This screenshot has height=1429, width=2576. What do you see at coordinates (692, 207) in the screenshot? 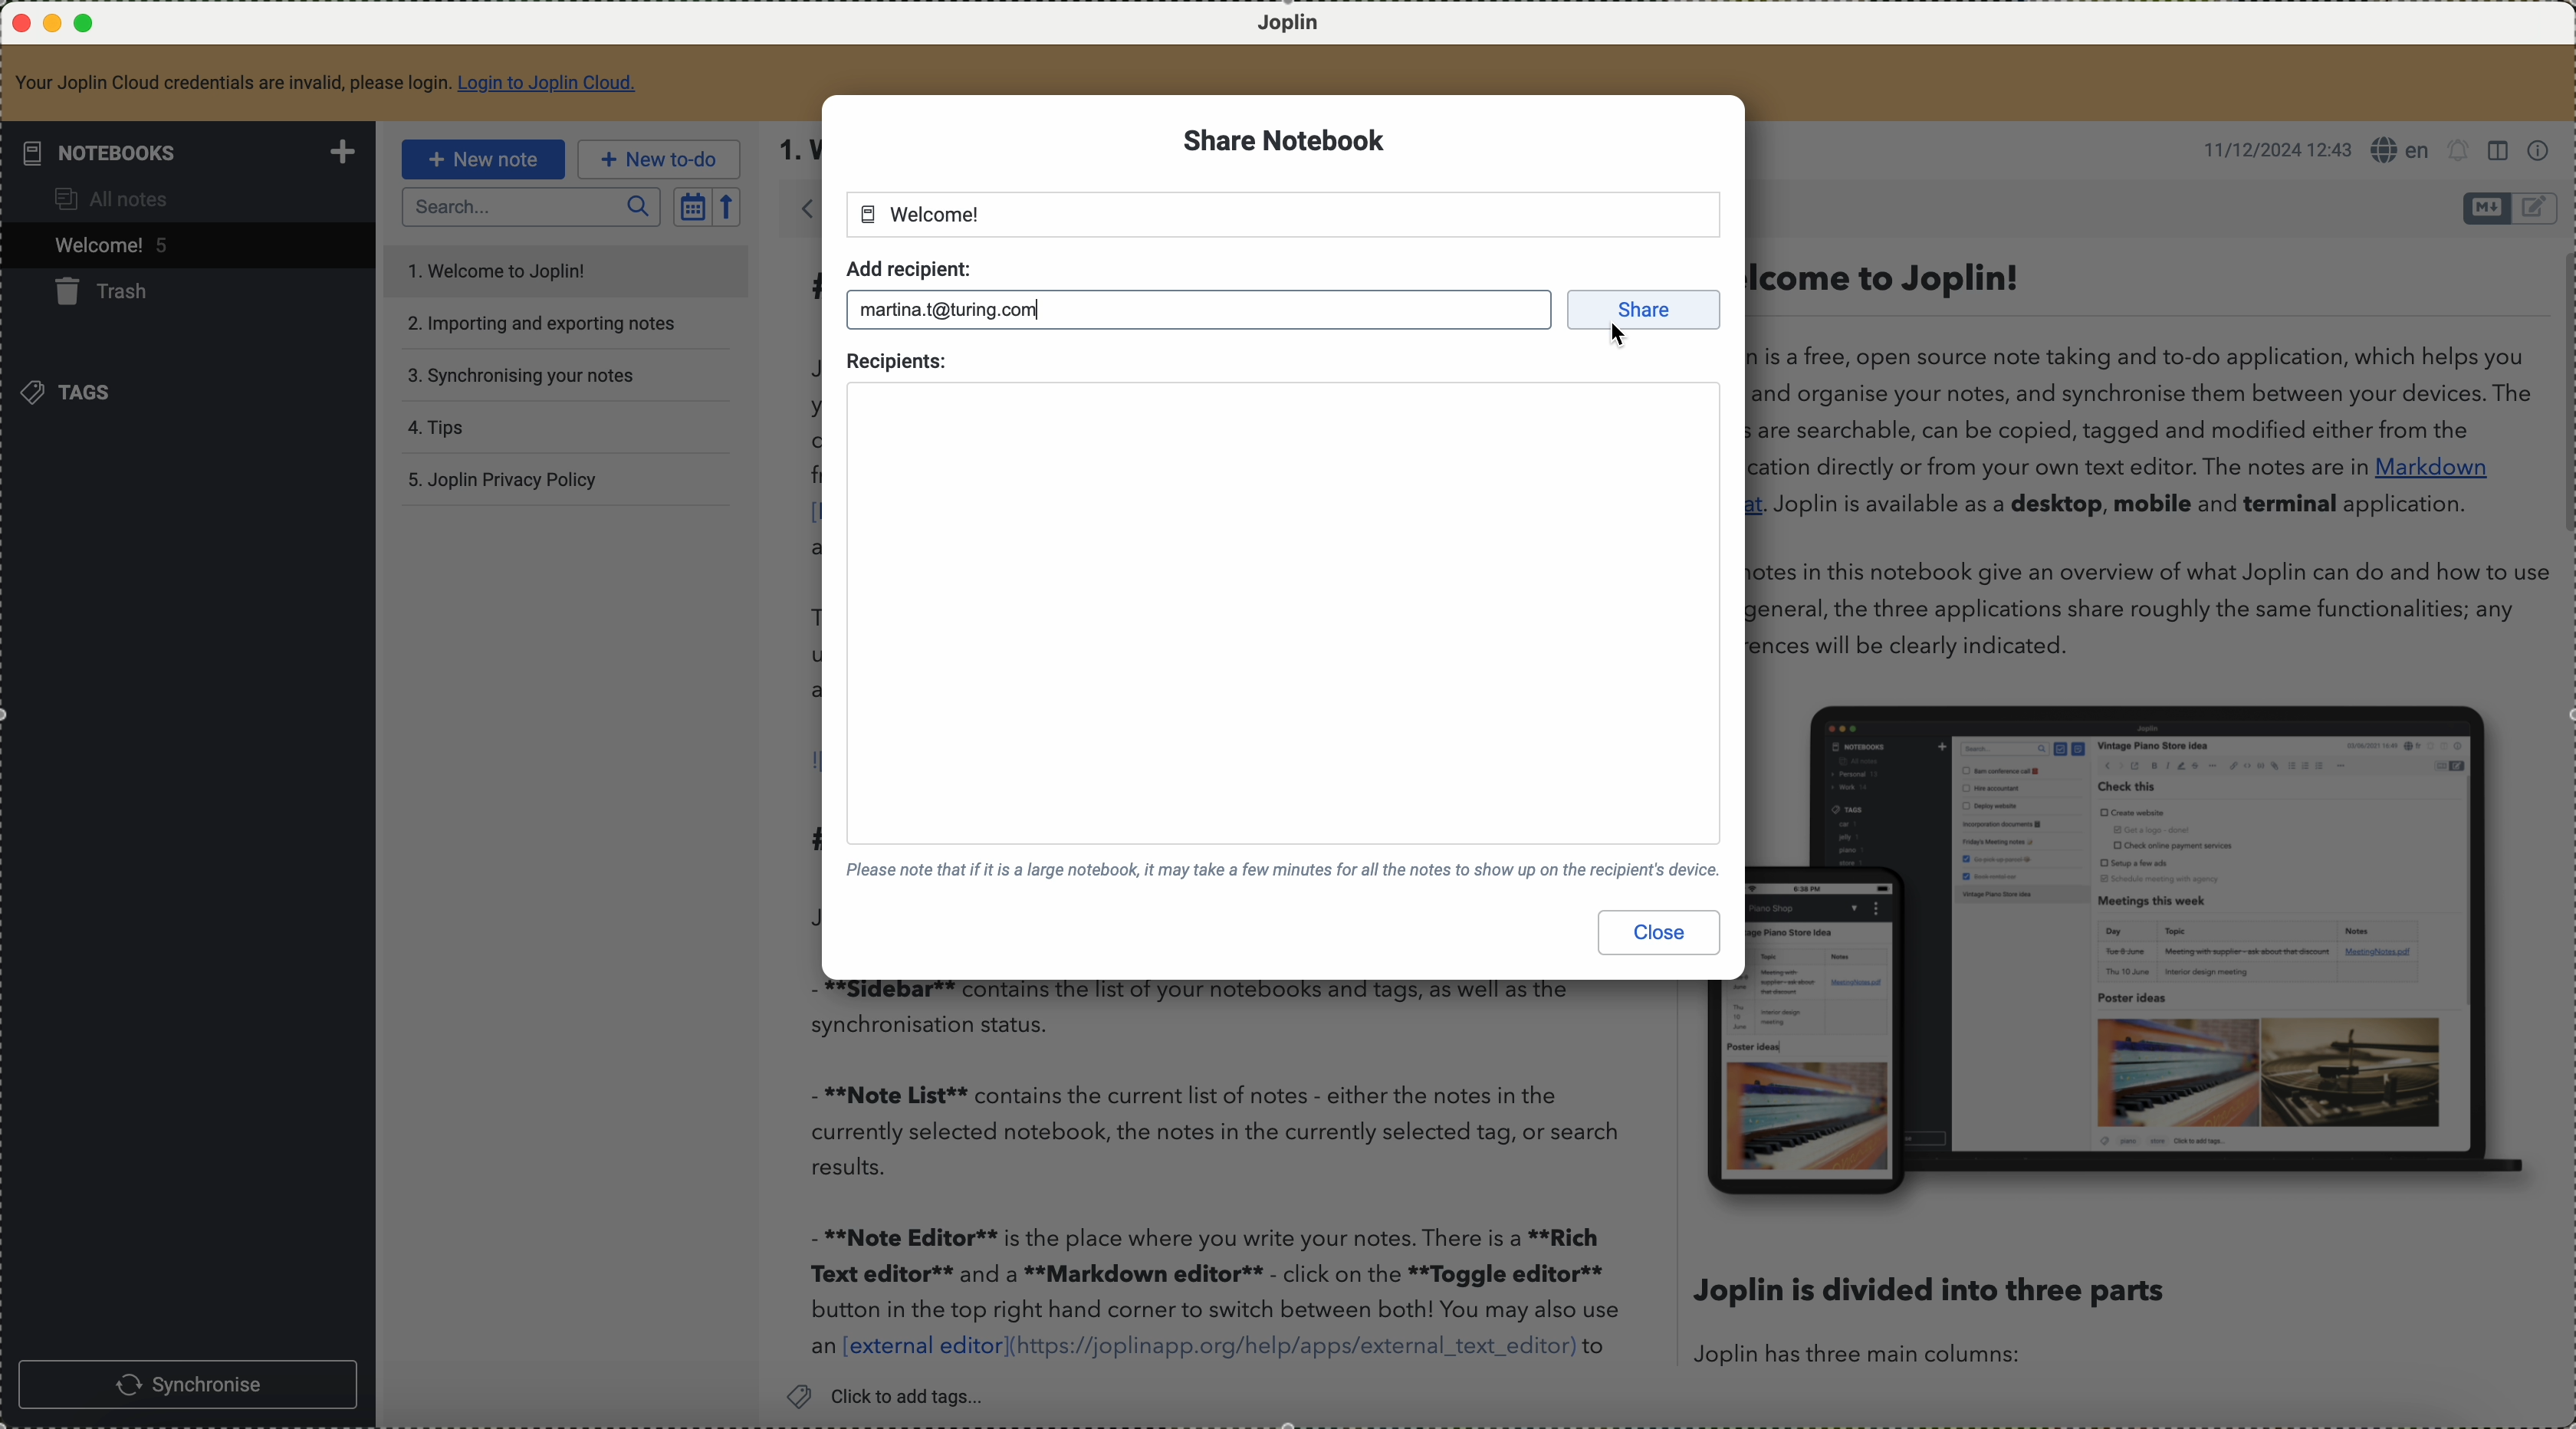
I see `toggle sort order field` at bounding box center [692, 207].